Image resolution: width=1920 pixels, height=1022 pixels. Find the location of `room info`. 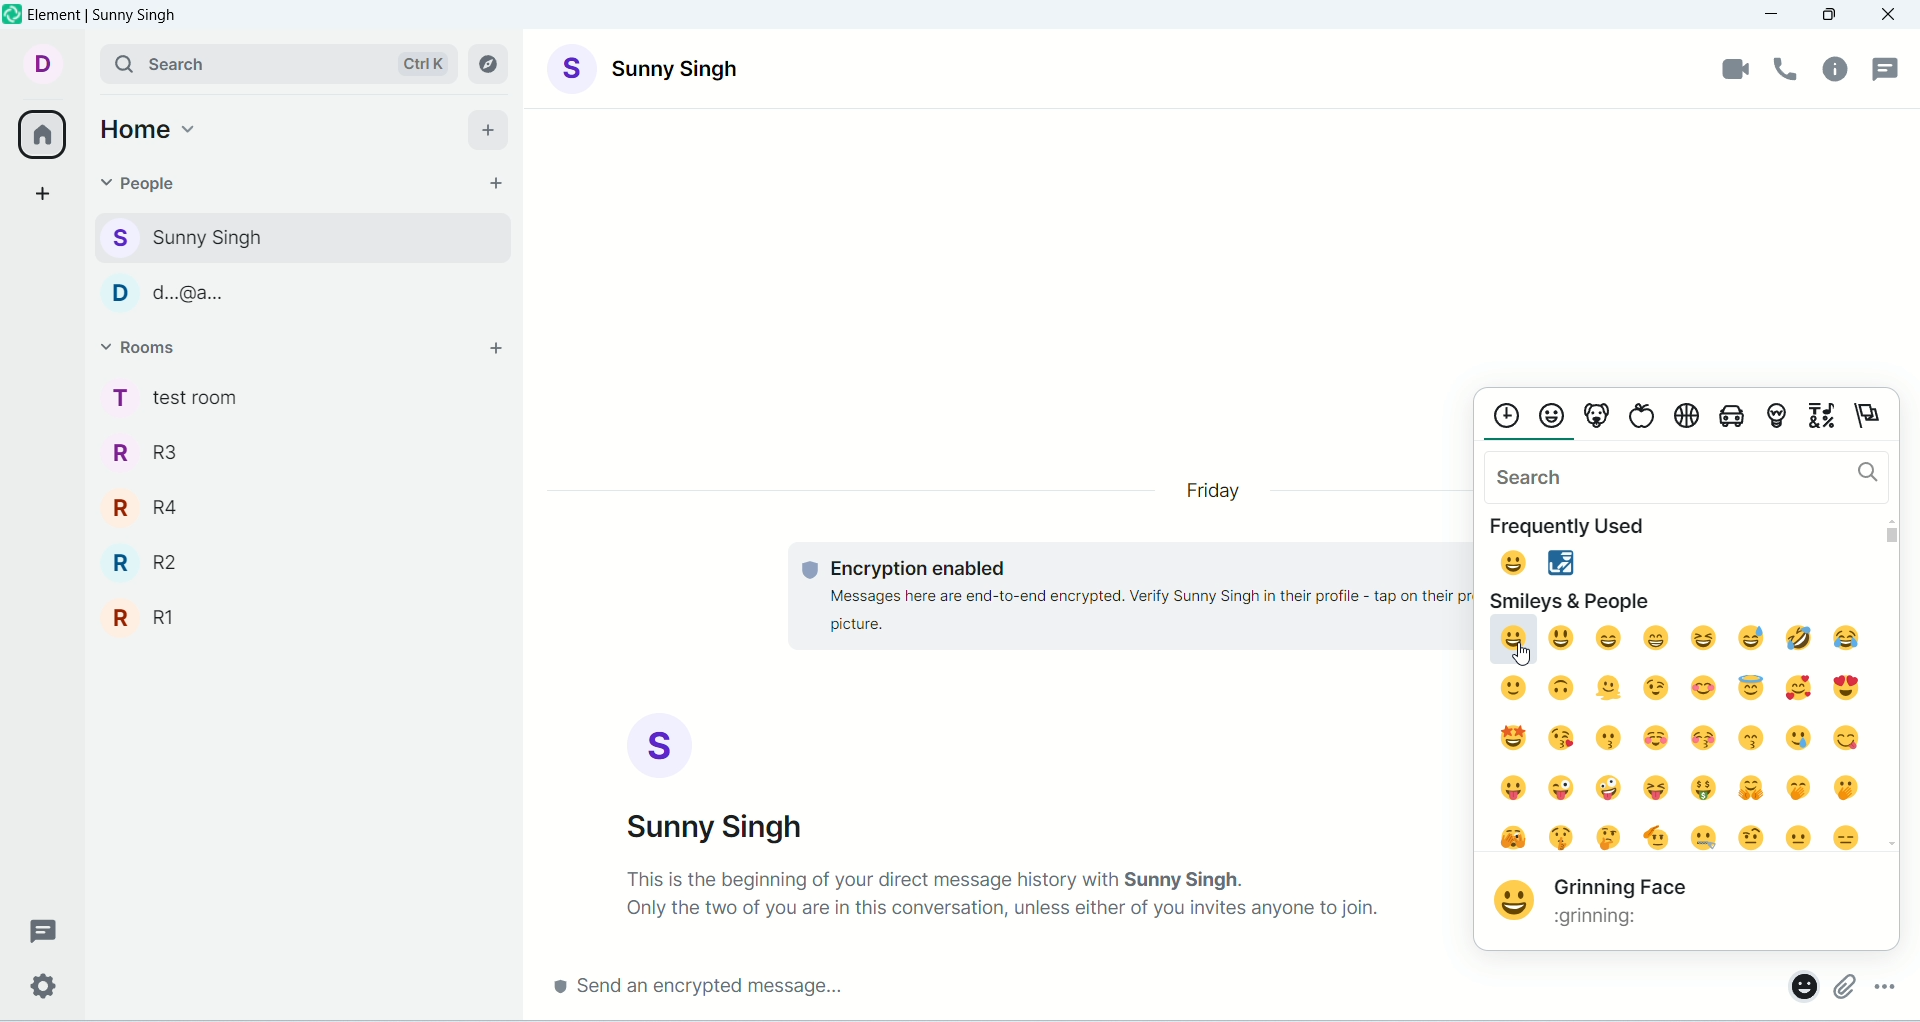

room info is located at coordinates (1835, 74).